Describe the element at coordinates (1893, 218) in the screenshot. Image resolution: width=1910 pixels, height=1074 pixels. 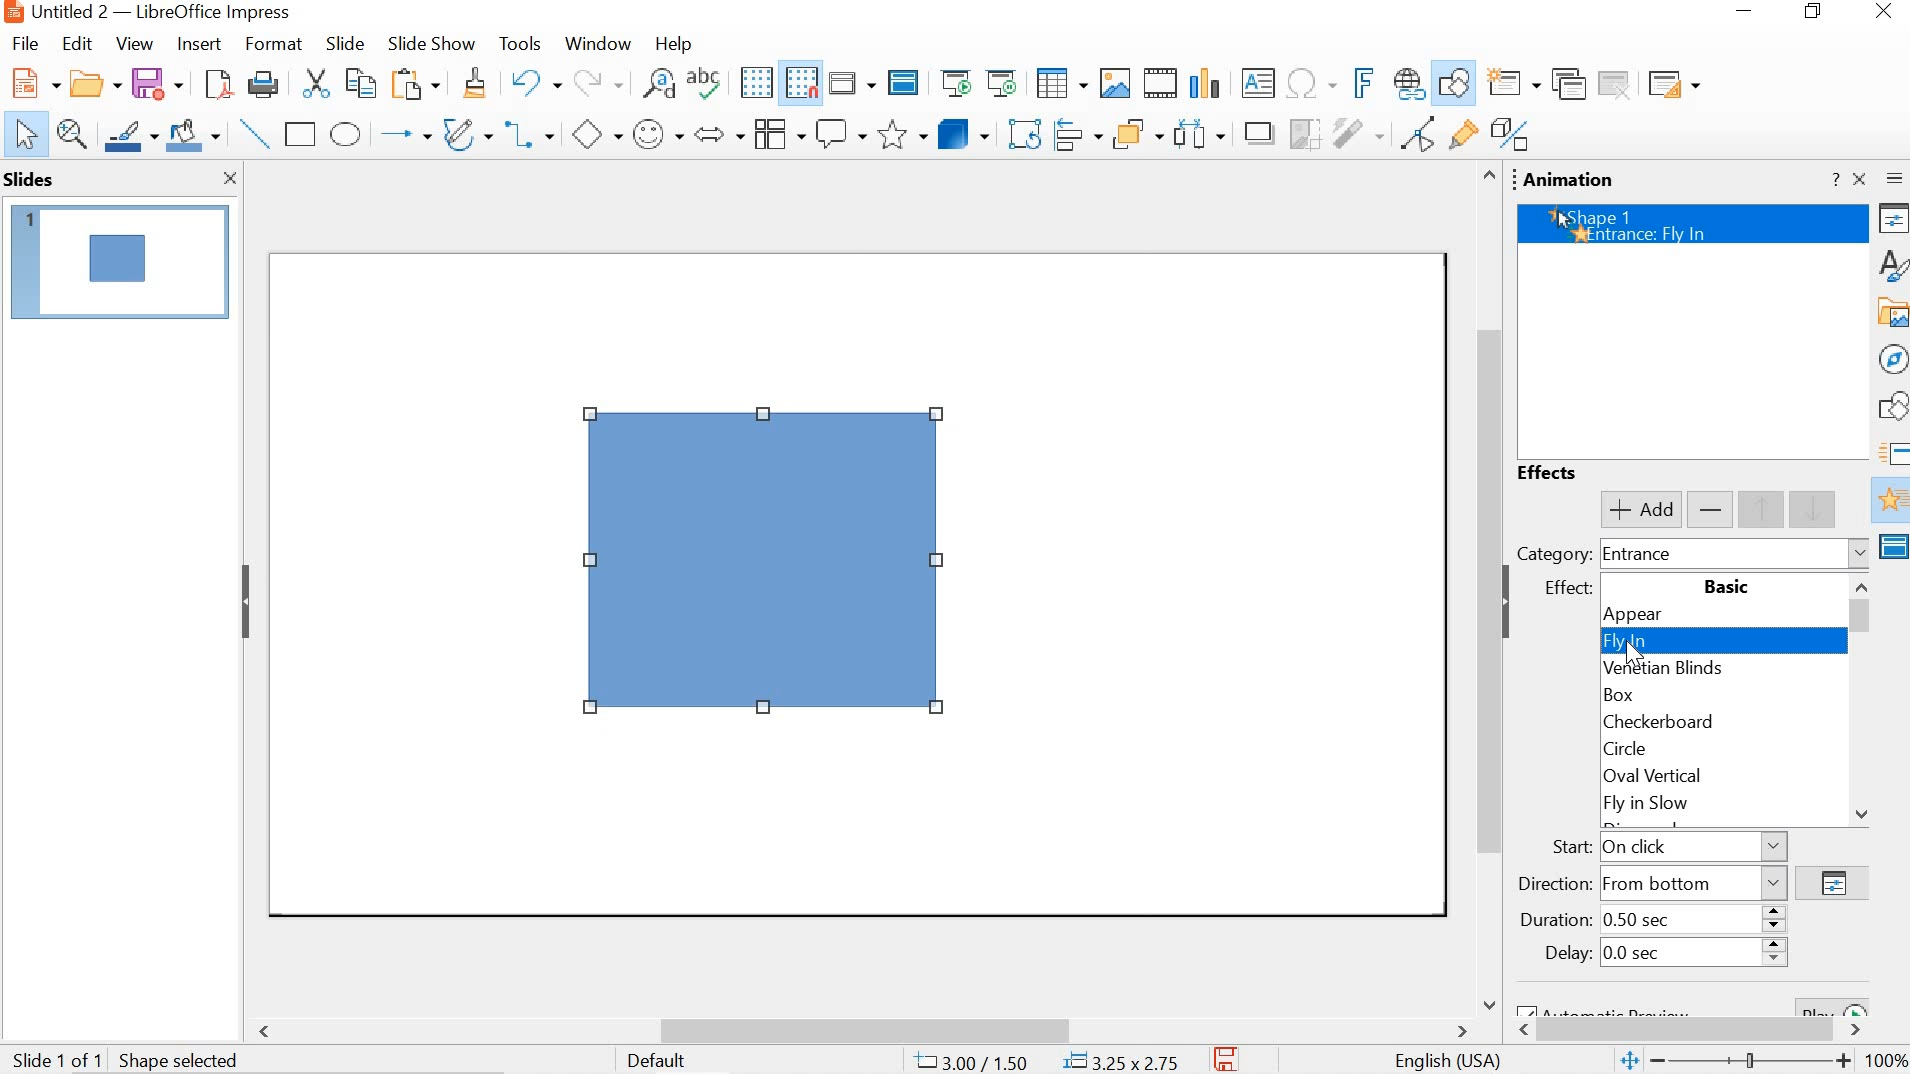
I see `properties` at that location.